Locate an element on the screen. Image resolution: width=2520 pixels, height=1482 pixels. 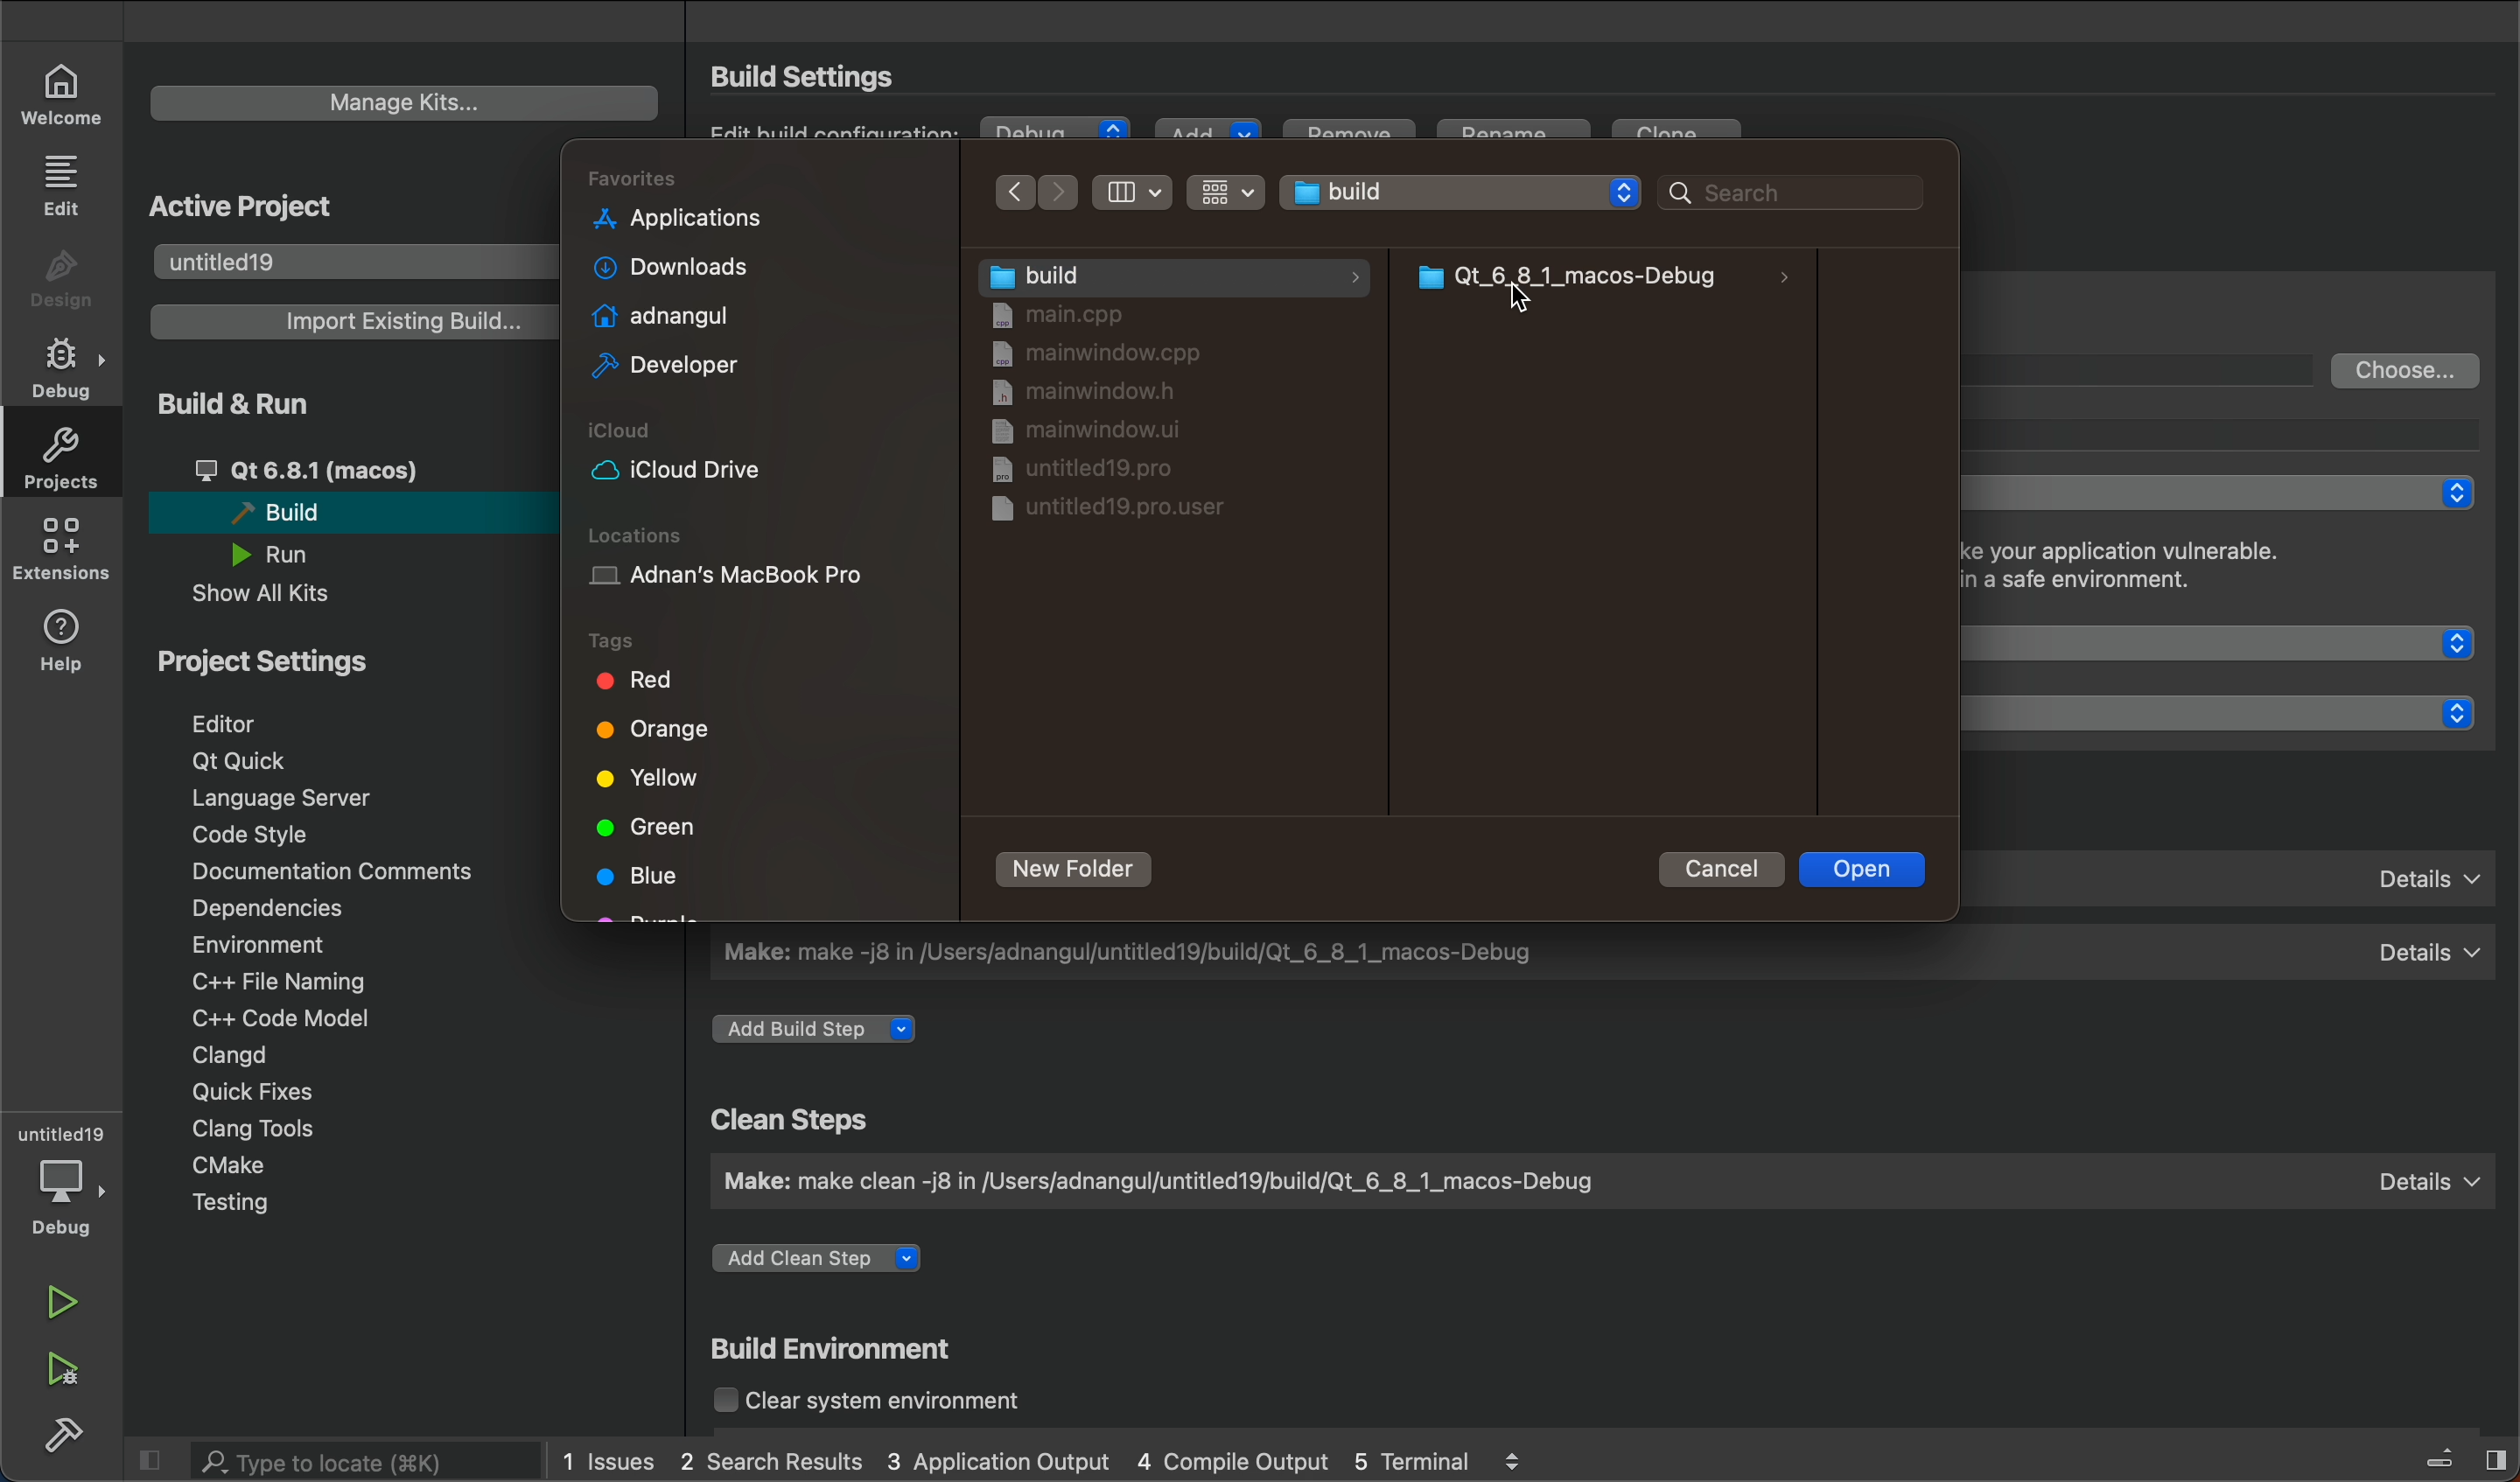
tooltp is located at coordinates (2240, 433).